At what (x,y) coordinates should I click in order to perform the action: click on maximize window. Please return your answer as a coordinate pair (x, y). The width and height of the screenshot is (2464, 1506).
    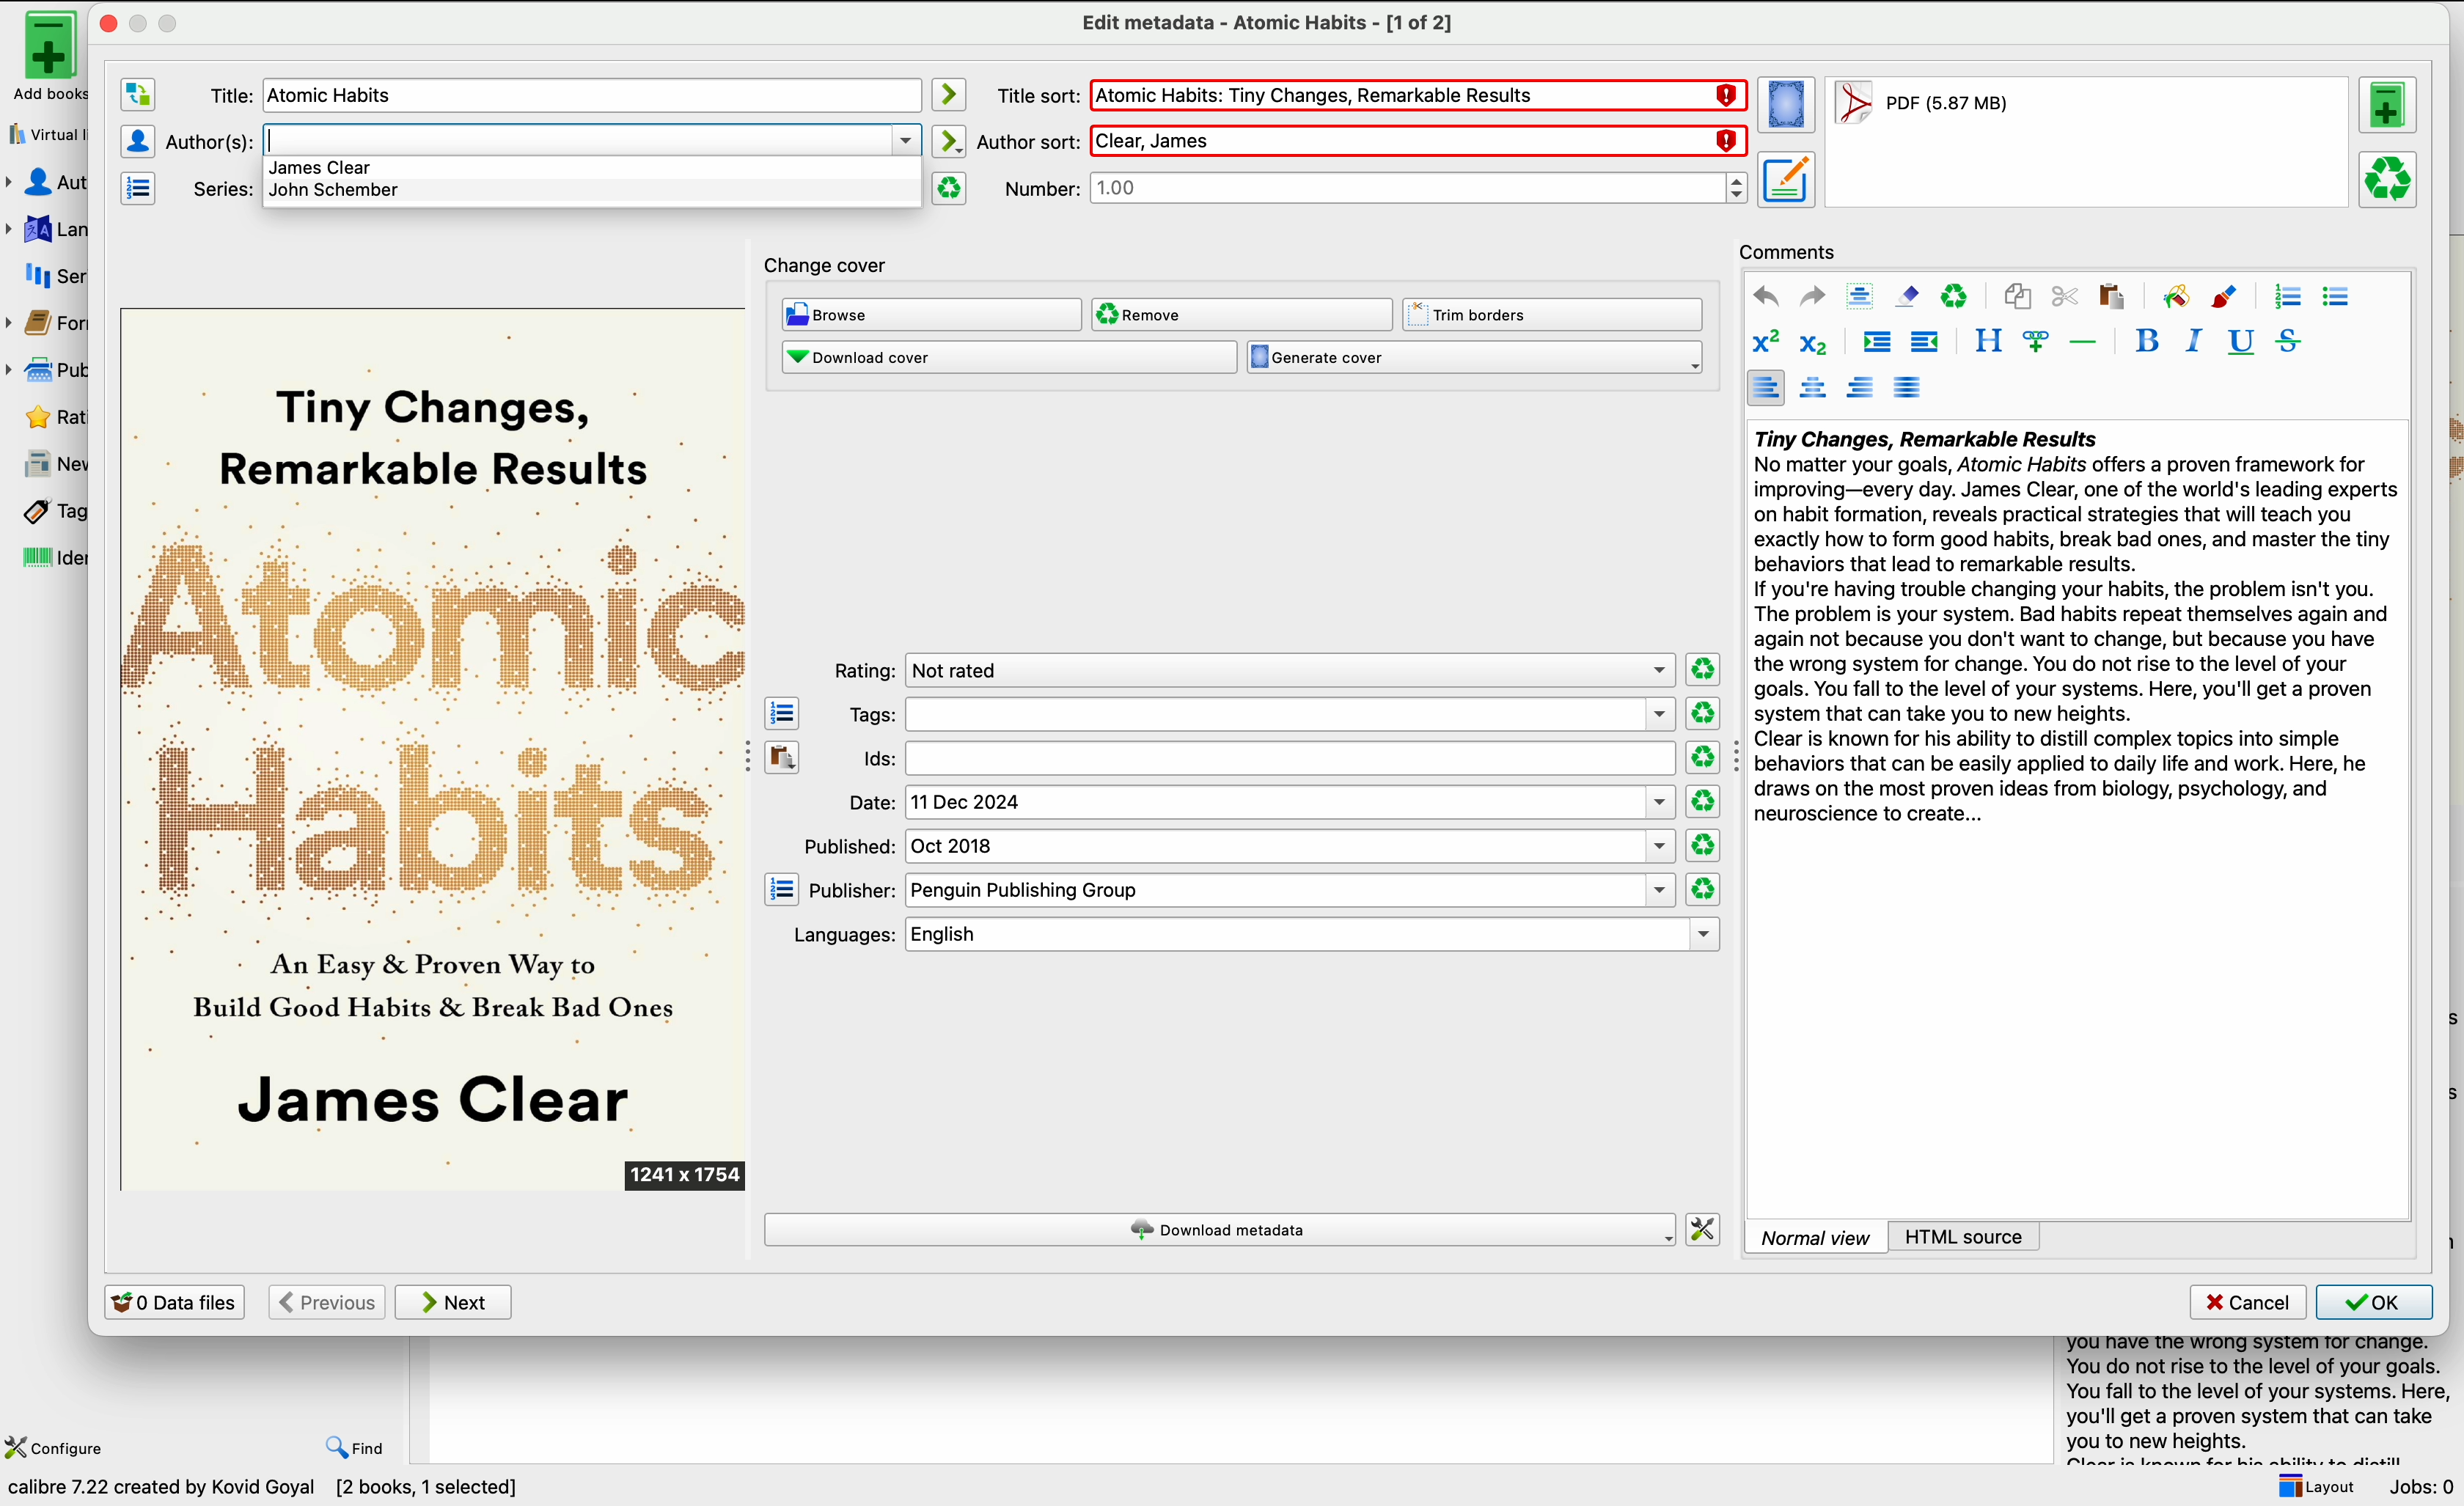
    Looking at the image, I should click on (154, 22).